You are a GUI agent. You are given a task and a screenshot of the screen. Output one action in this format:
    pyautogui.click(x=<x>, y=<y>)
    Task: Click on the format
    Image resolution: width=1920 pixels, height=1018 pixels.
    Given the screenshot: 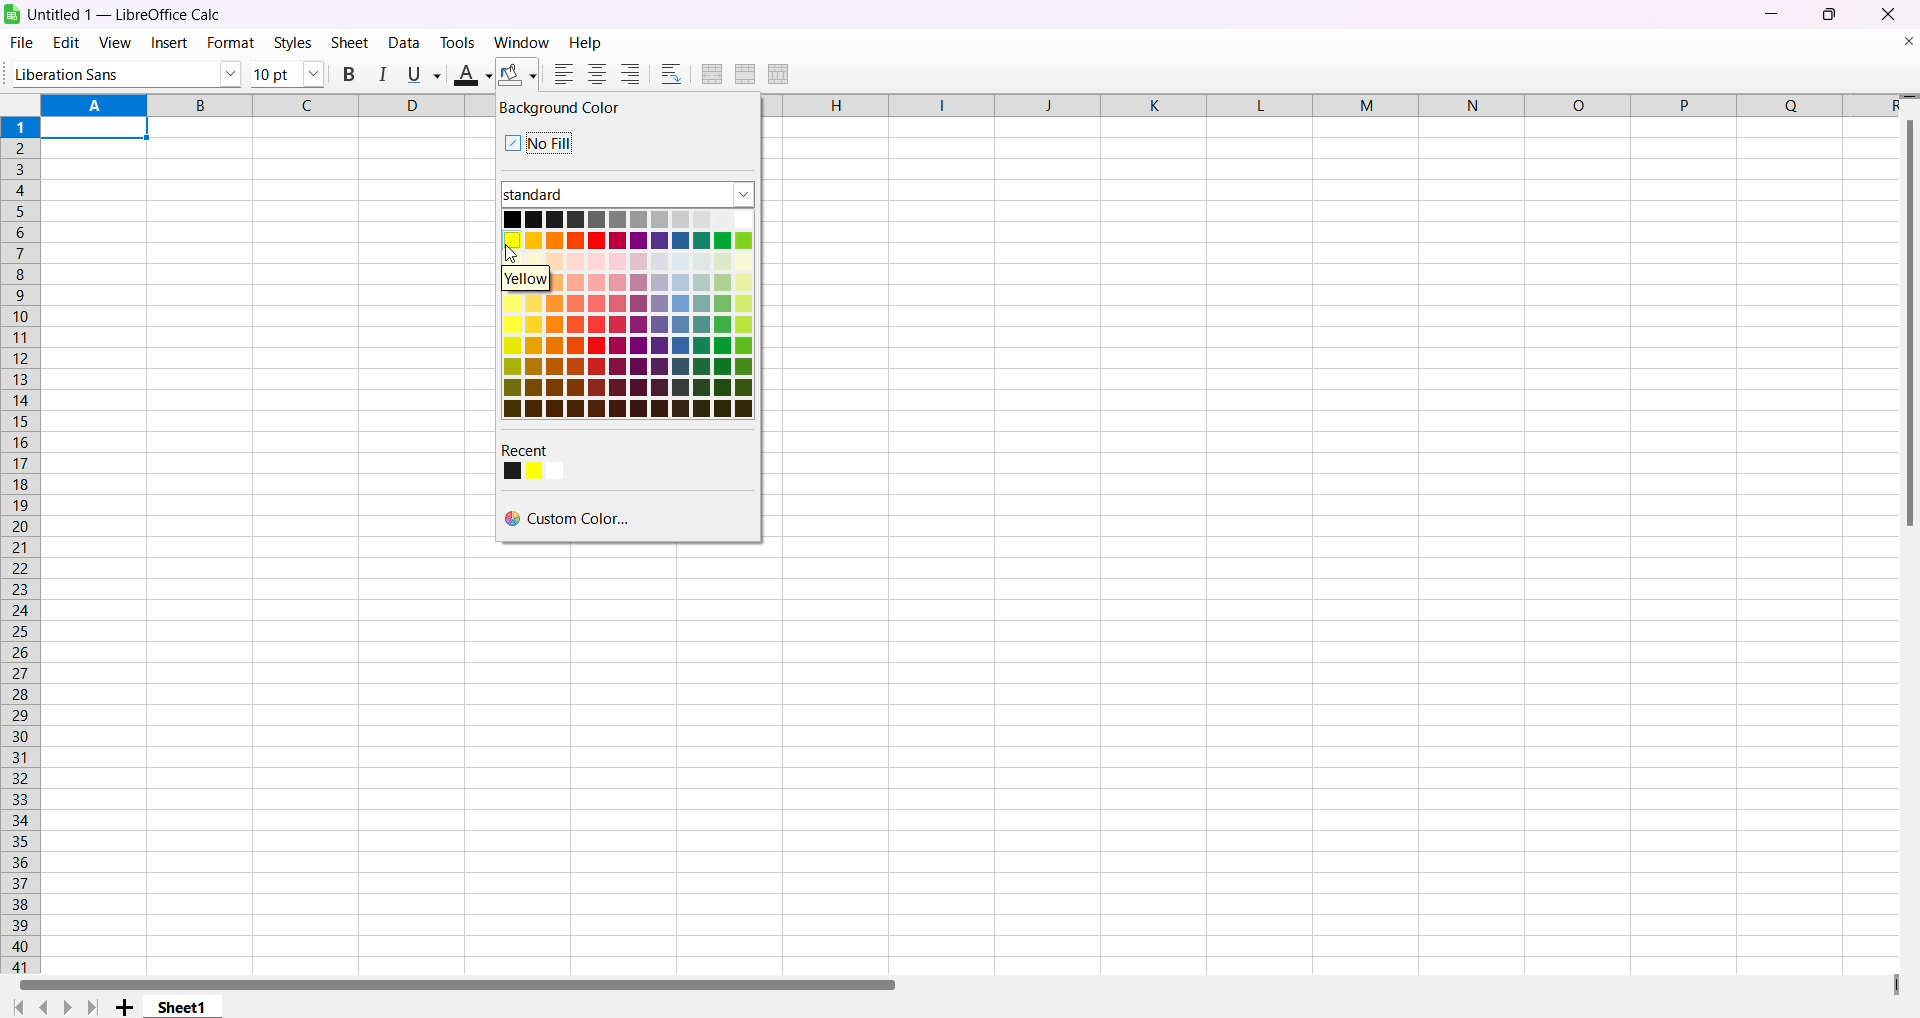 What is the action you would take?
    pyautogui.click(x=227, y=43)
    